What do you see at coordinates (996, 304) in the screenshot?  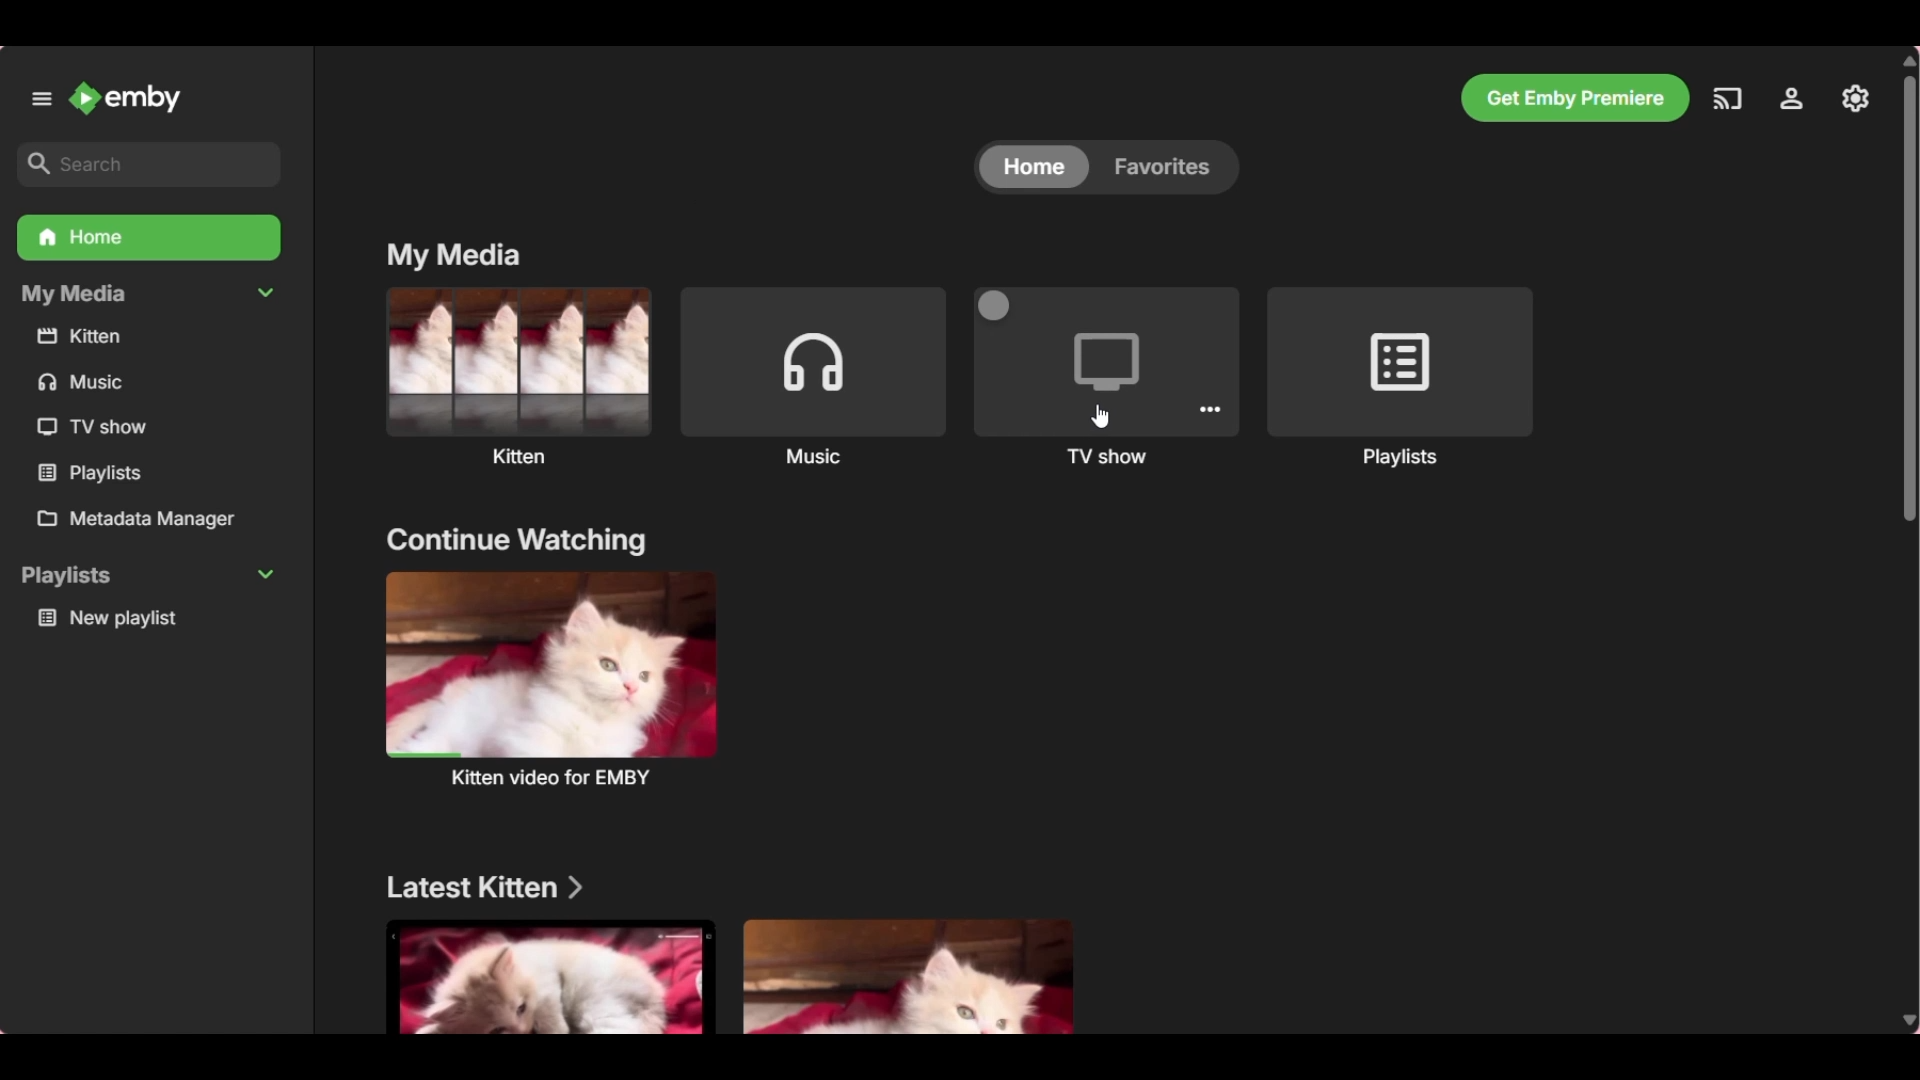 I see `Multi-select` at bounding box center [996, 304].